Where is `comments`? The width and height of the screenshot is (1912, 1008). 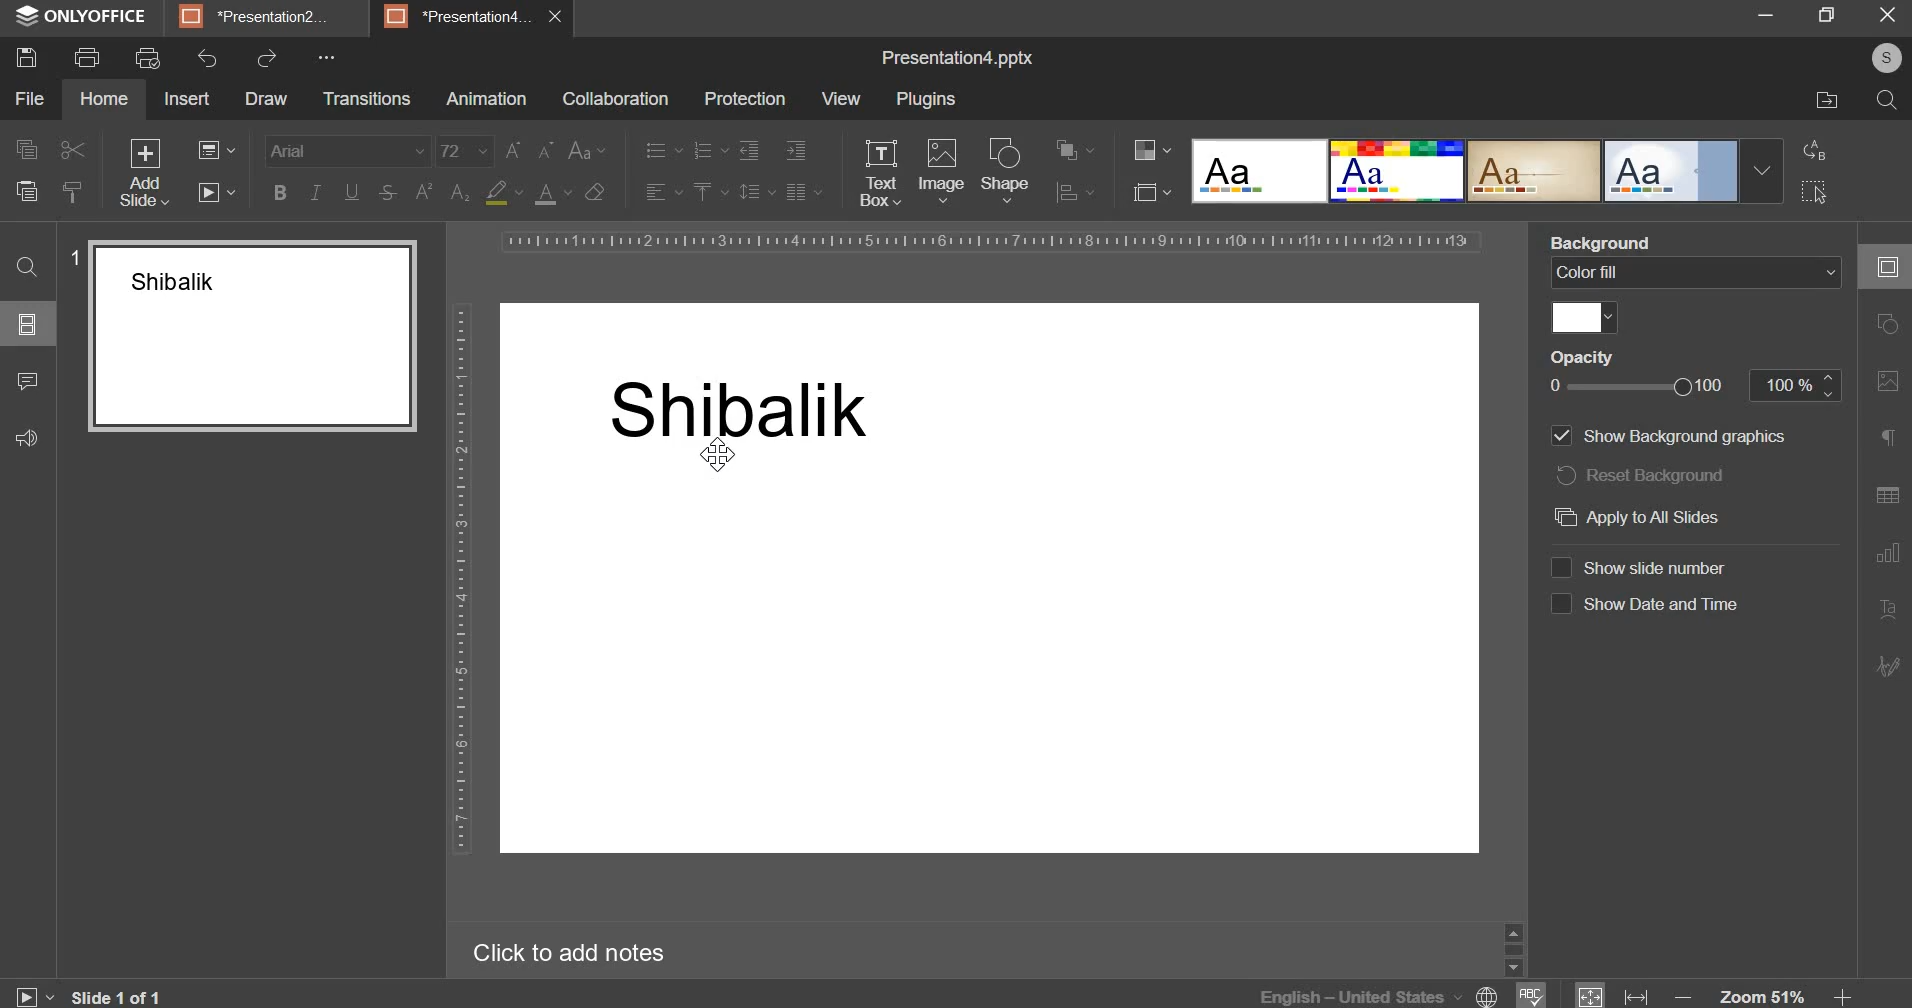
comments is located at coordinates (32, 380).